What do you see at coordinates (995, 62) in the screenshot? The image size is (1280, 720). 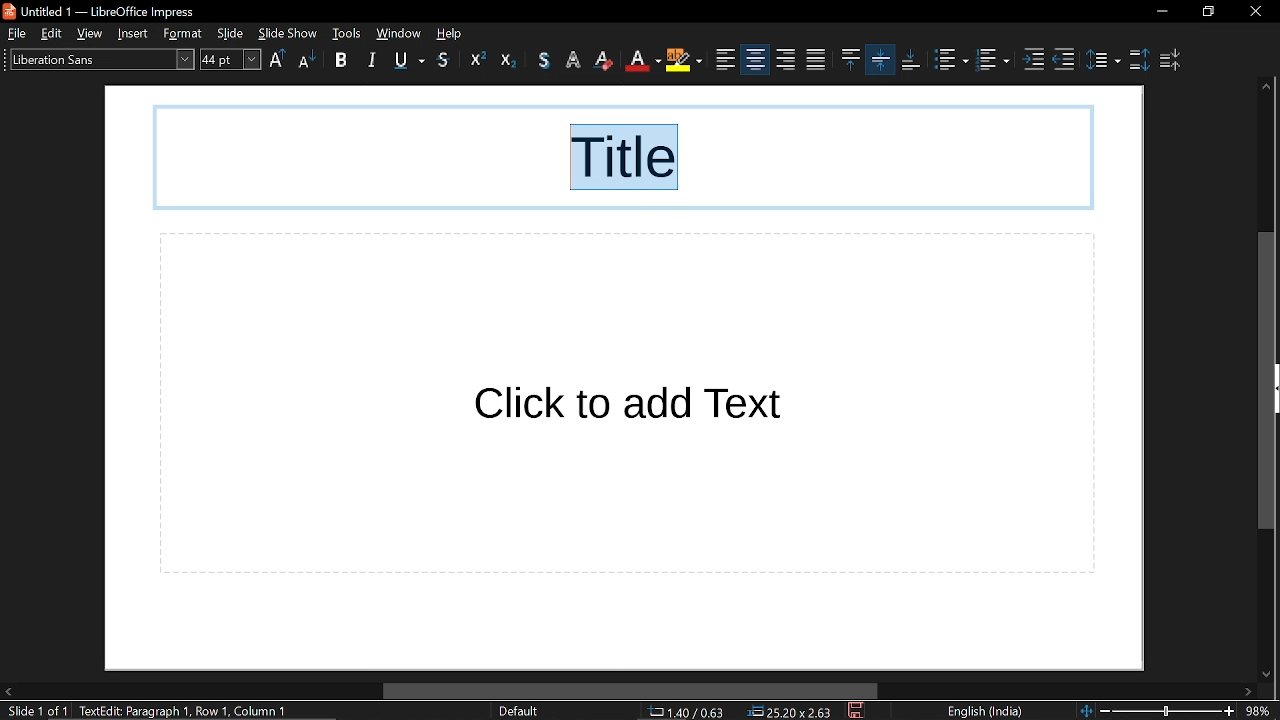 I see `toggle ordered list` at bounding box center [995, 62].